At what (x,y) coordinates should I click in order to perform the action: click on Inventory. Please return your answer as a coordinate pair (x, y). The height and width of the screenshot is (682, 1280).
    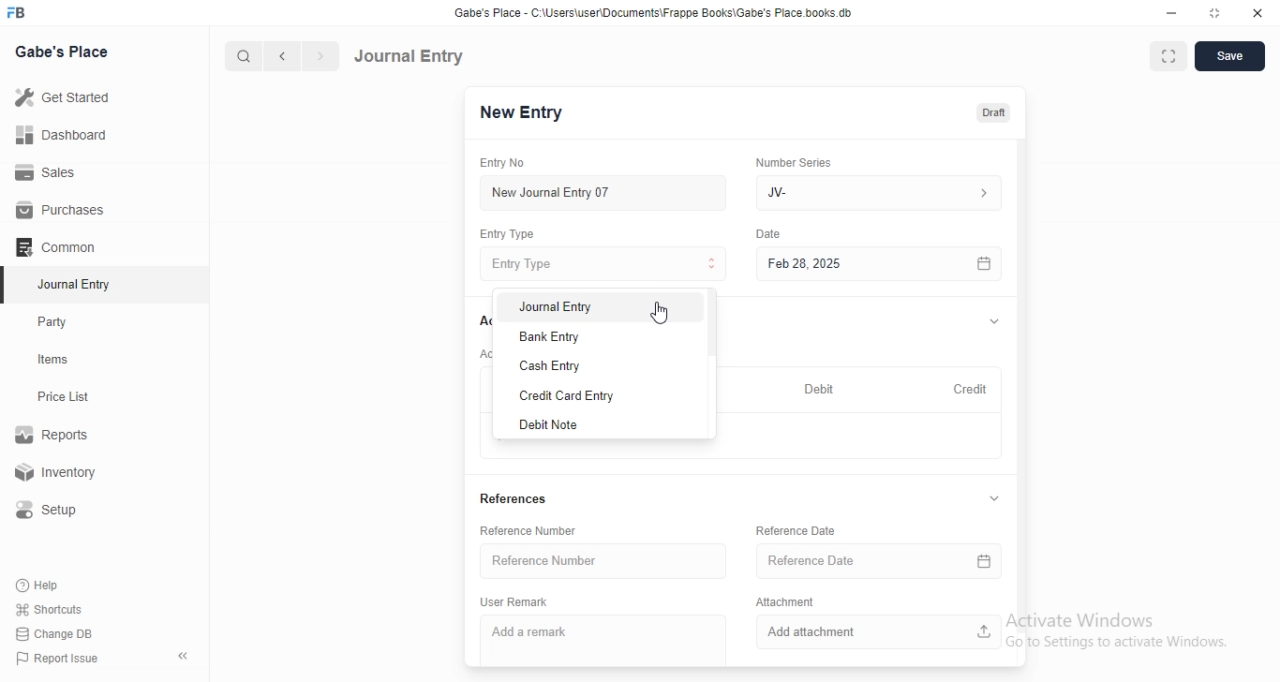
    Looking at the image, I should click on (59, 474).